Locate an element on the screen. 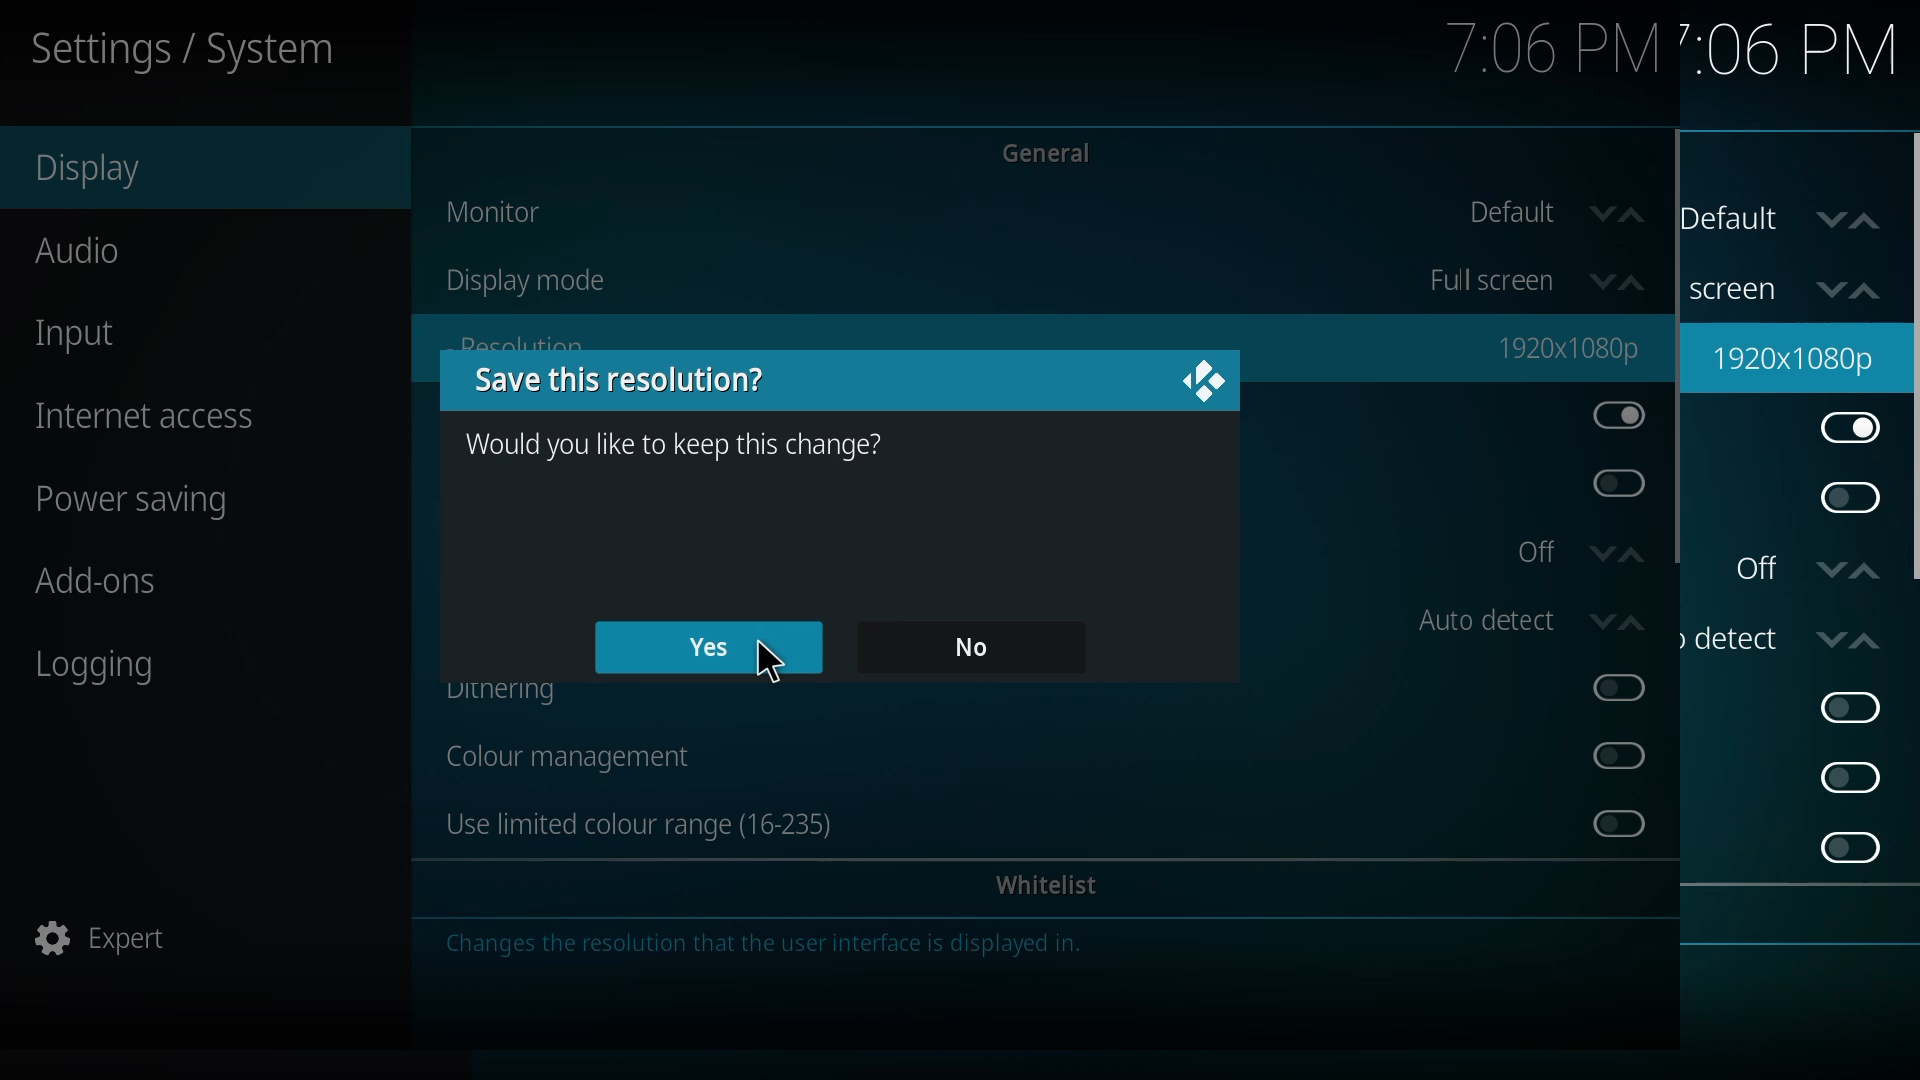 The height and width of the screenshot is (1080, 1920). auto detect is located at coordinates (1791, 636).